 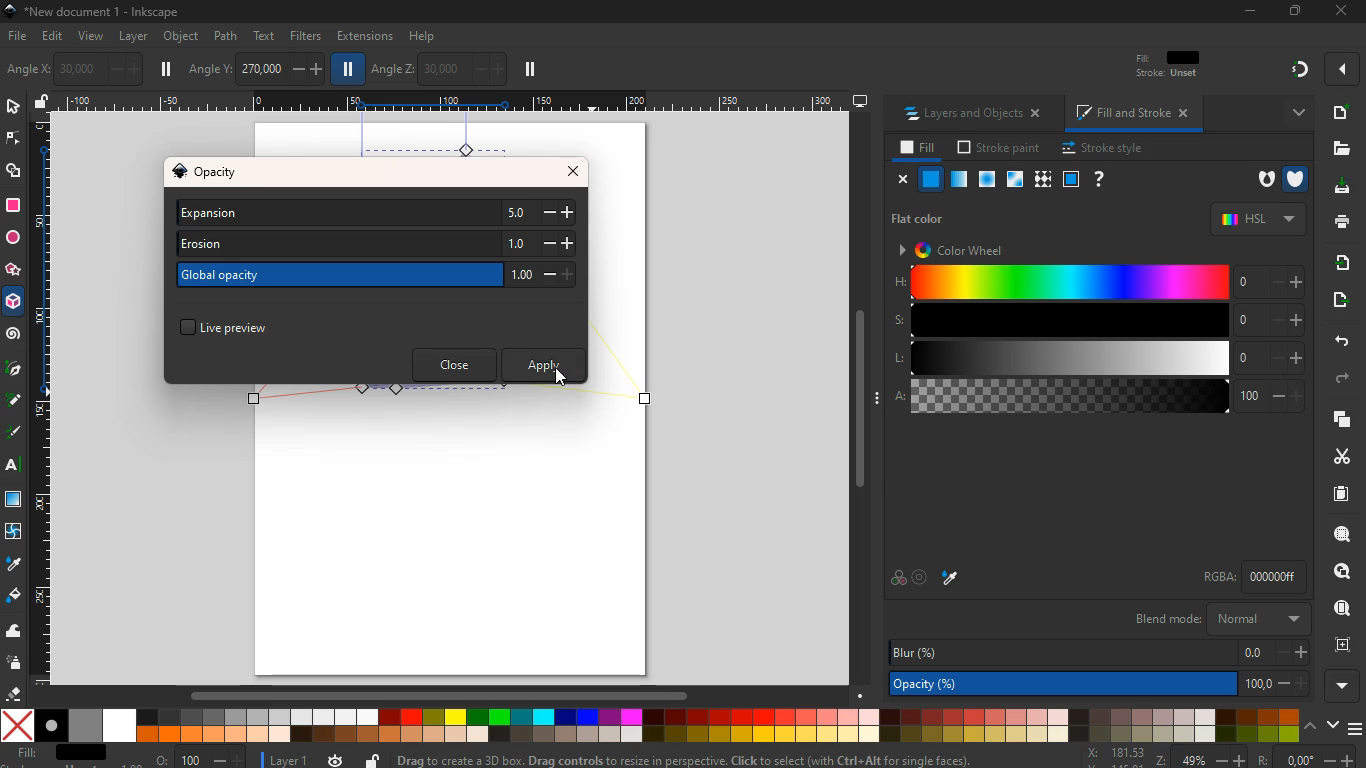 What do you see at coordinates (220, 173) in the screenshot?
I see `opacity` at bounding box center [220, 173].